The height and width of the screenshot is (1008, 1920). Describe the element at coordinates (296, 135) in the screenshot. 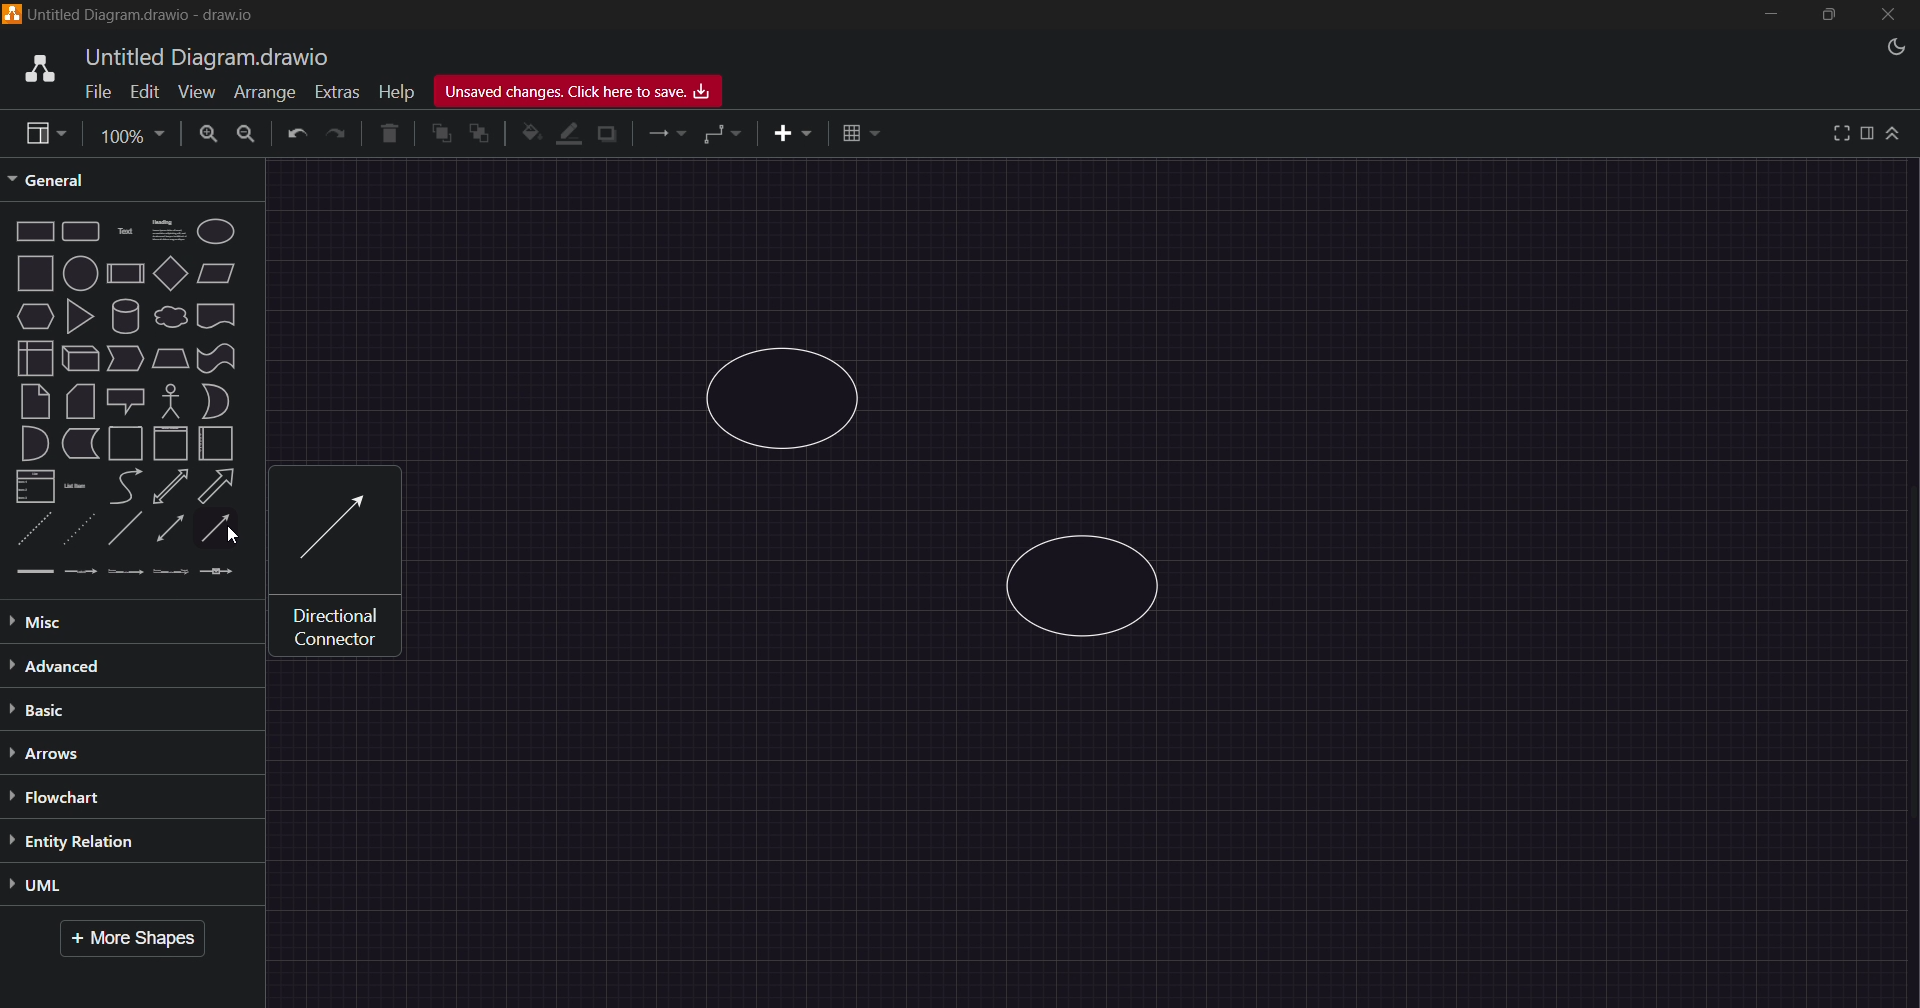

I see `Undo` at that location.